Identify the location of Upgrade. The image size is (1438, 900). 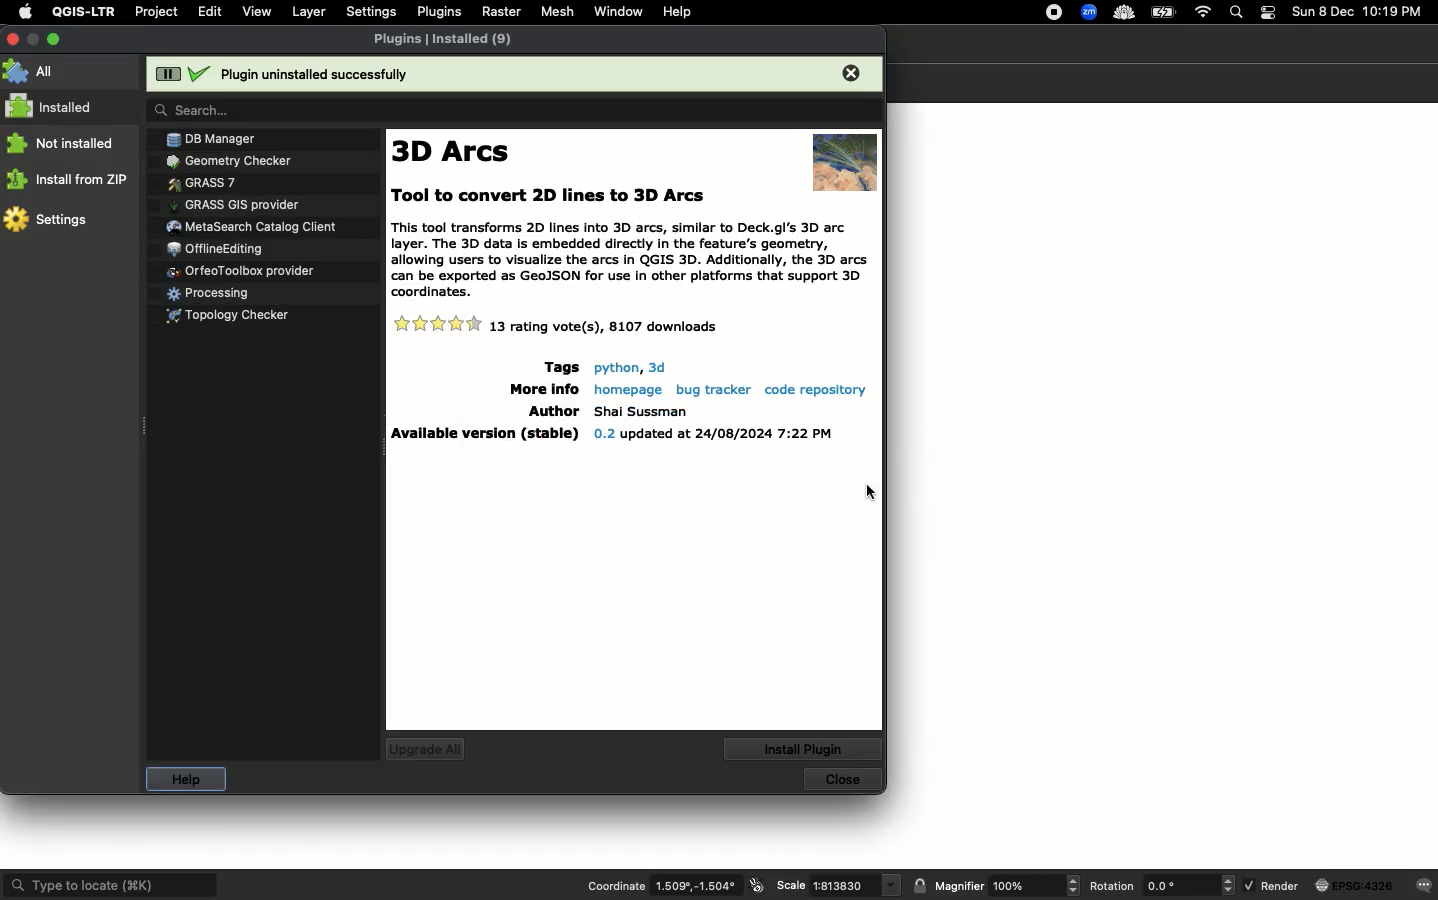
(425, 750).